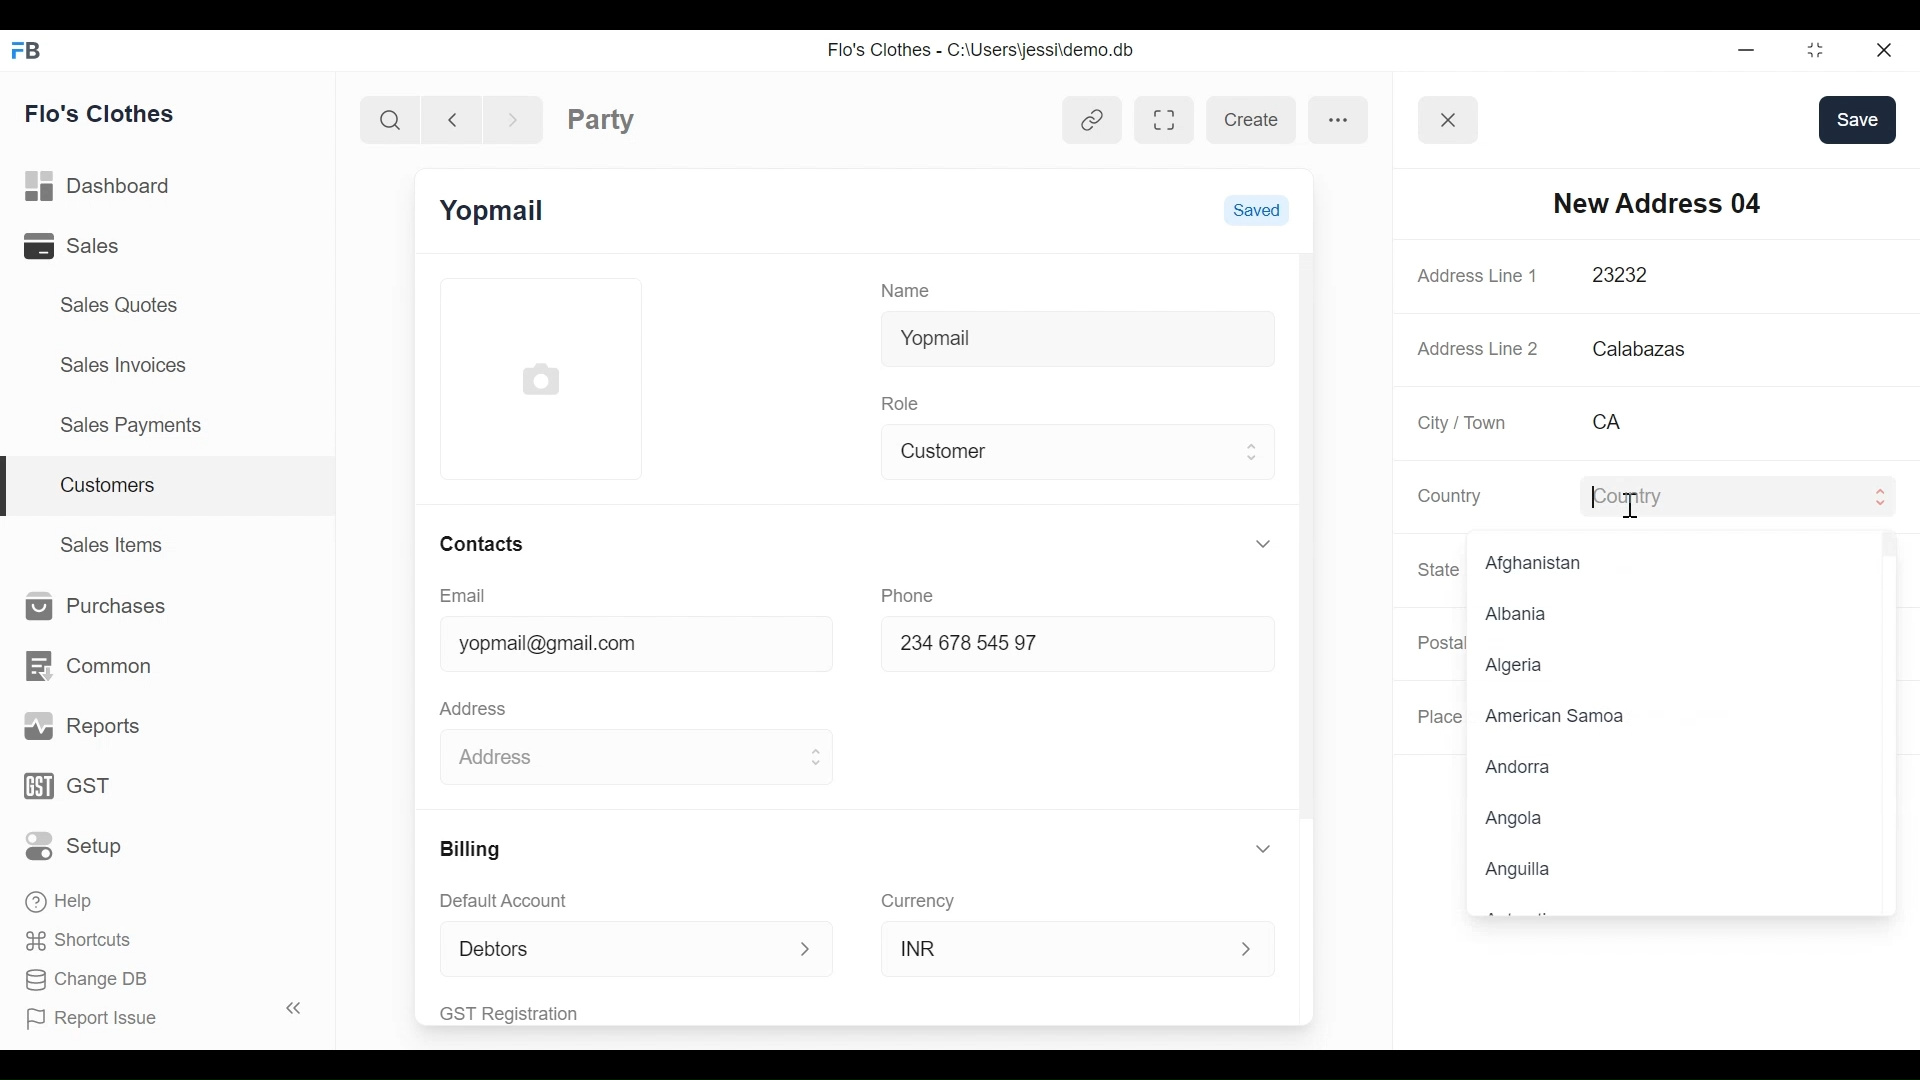  Describe the element at coordinates (807, 950) in the screenshot. I see `Expand` at that location.